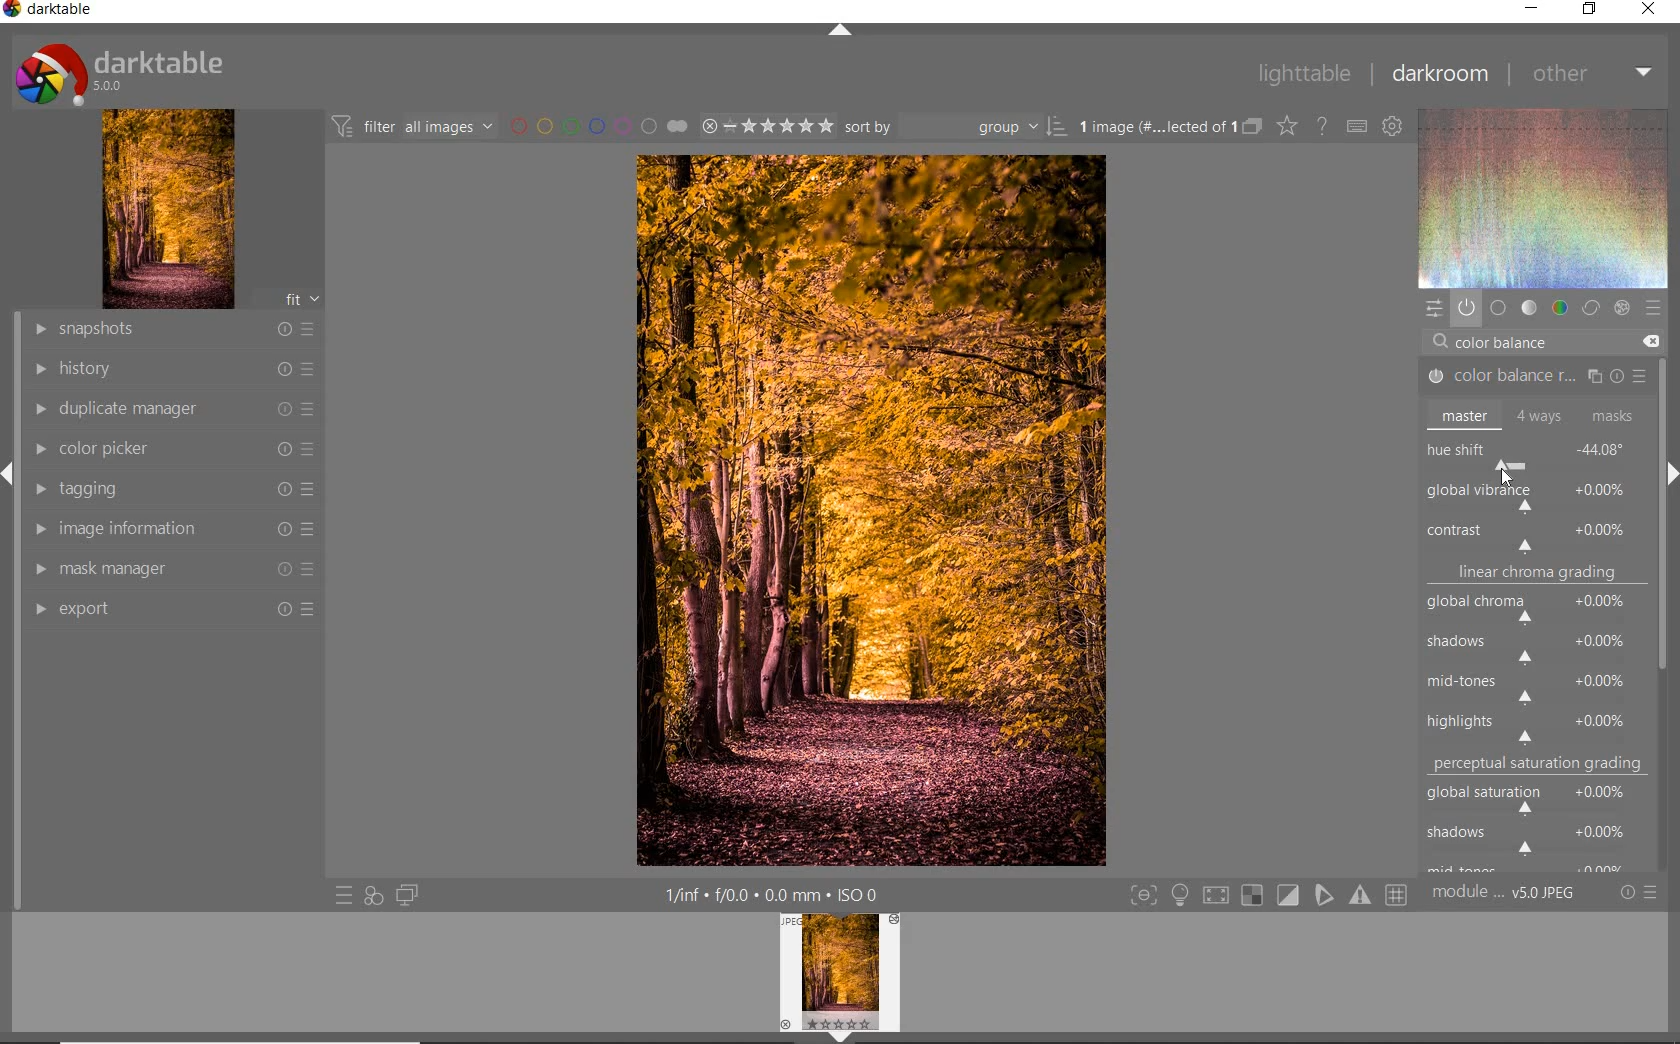 The width and height of the screenshot is (1680, 1044). Describe the element at coordinates (1534, 535) in the screenshot. I see `contrast` at that location.